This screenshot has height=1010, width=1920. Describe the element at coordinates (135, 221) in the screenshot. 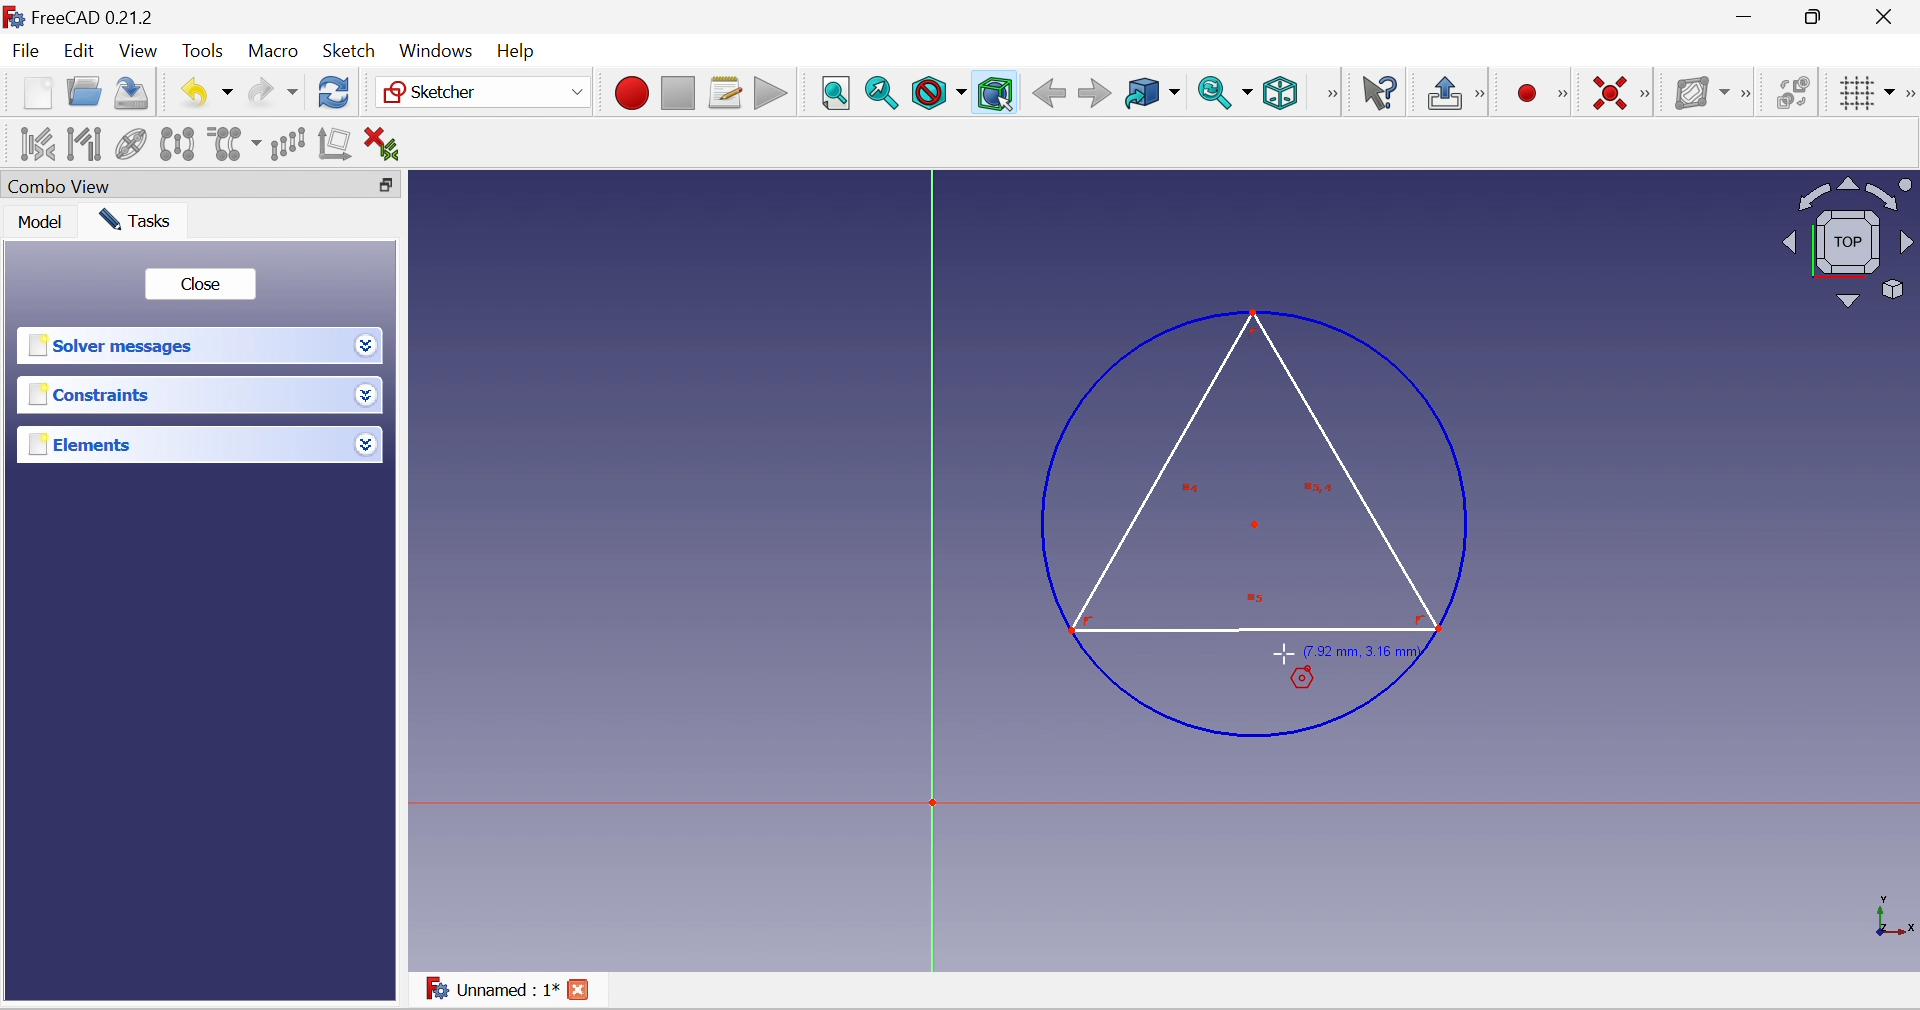

I see `Tasks` at that location.